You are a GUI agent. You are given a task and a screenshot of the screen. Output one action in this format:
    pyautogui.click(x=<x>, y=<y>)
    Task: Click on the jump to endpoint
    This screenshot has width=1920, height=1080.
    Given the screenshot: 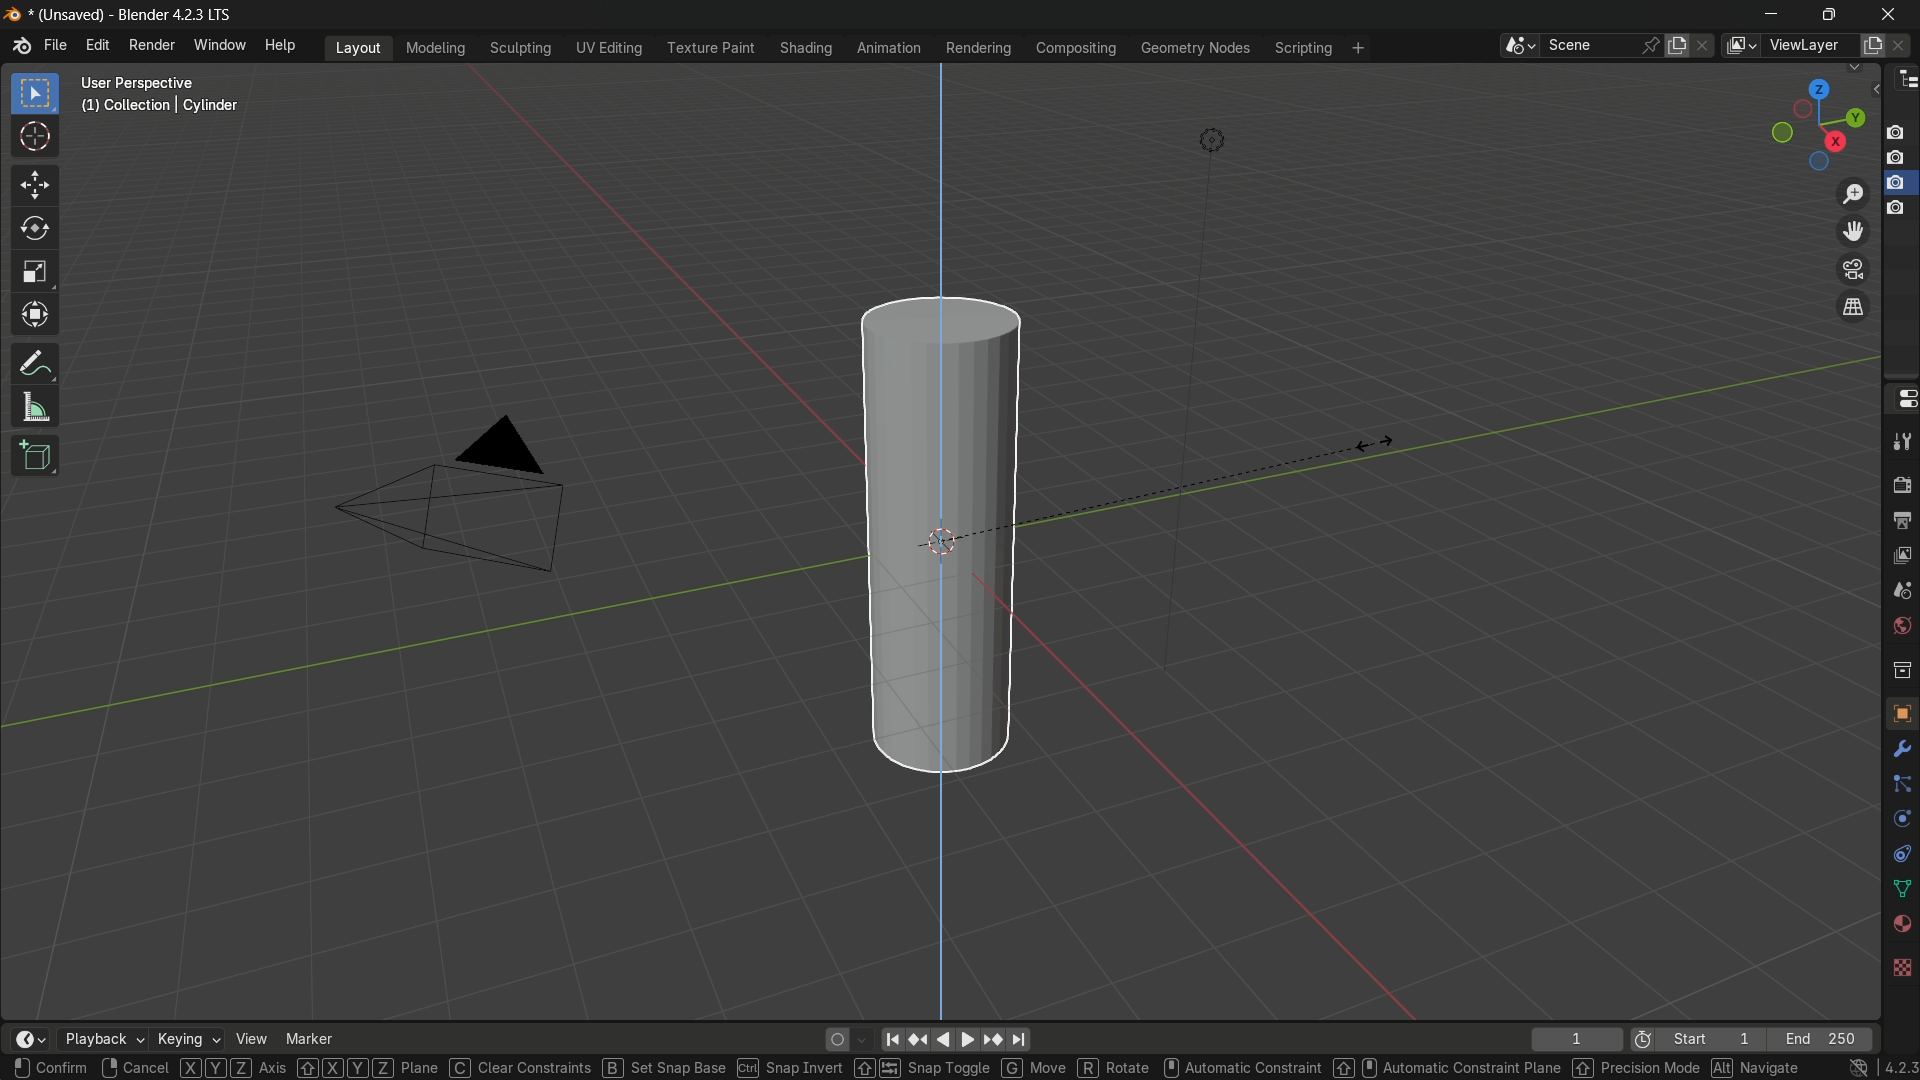 What is the action you would take?
    pyautogui.click(x=1021, y=1040)
    